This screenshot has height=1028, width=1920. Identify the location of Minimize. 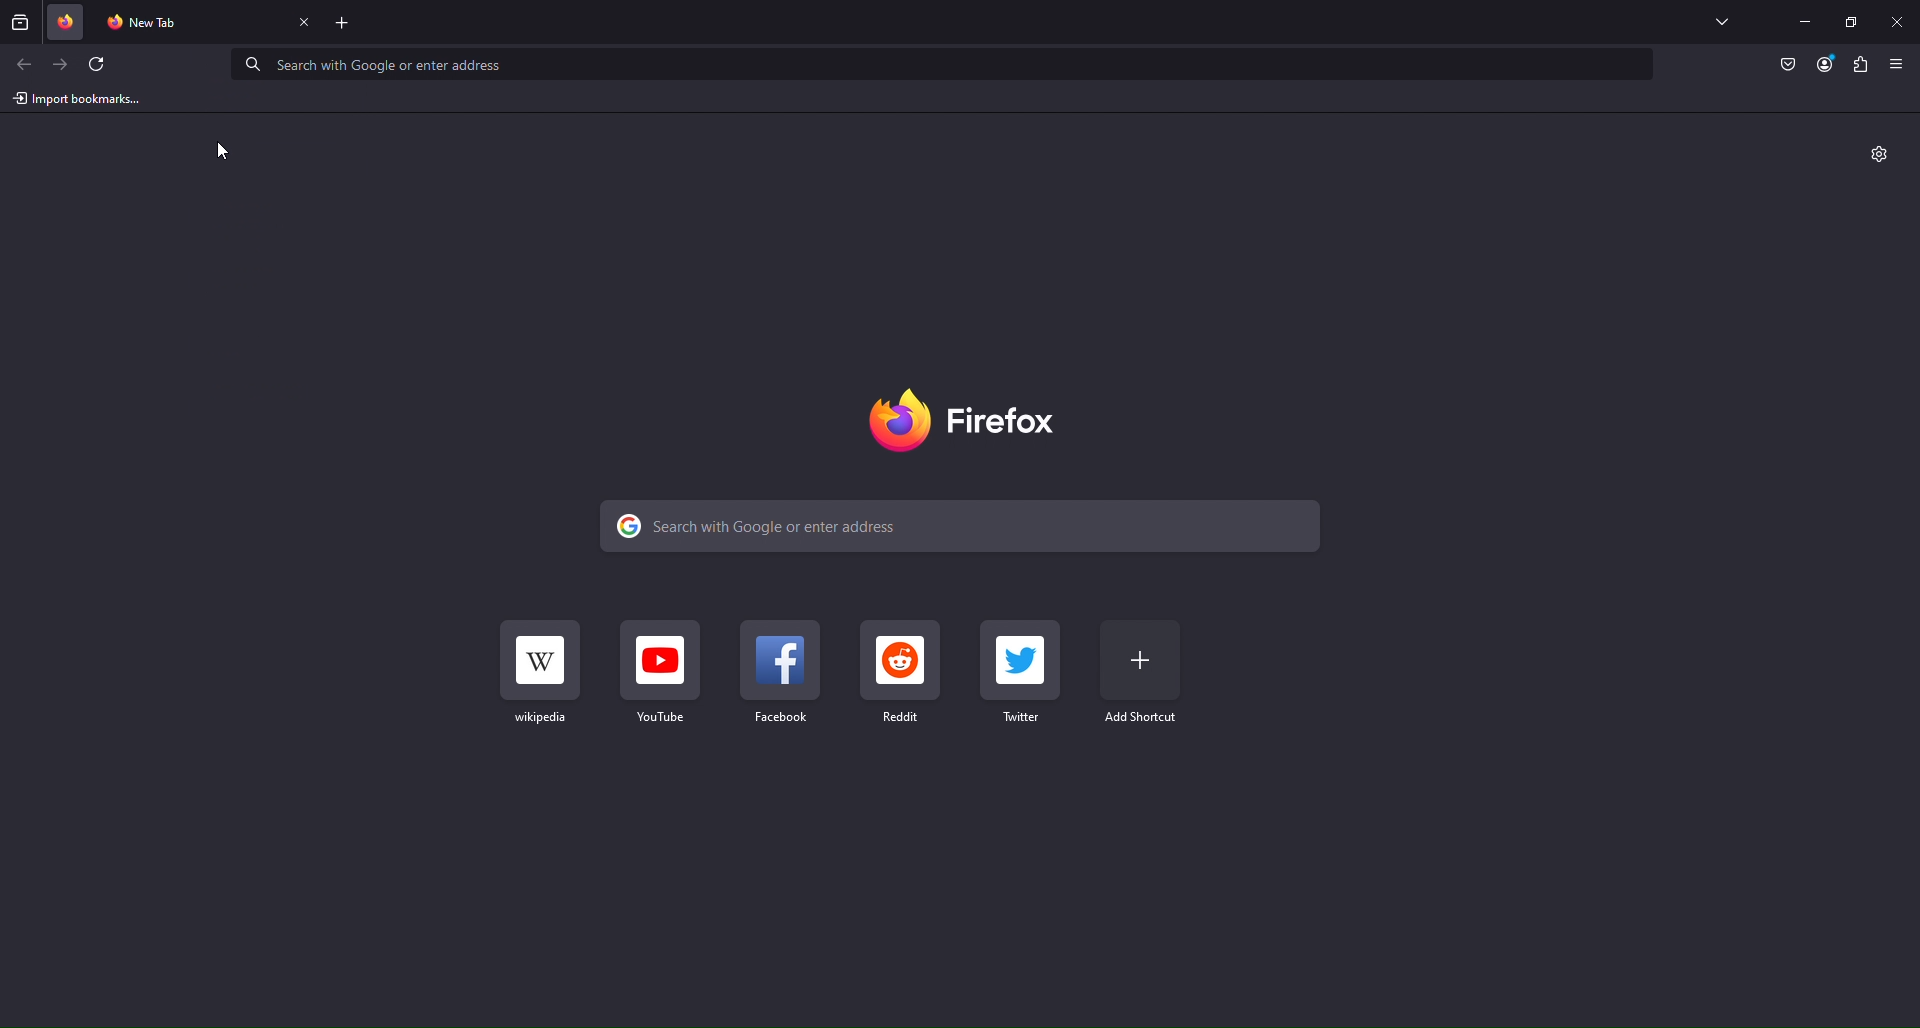
(1805, 22).